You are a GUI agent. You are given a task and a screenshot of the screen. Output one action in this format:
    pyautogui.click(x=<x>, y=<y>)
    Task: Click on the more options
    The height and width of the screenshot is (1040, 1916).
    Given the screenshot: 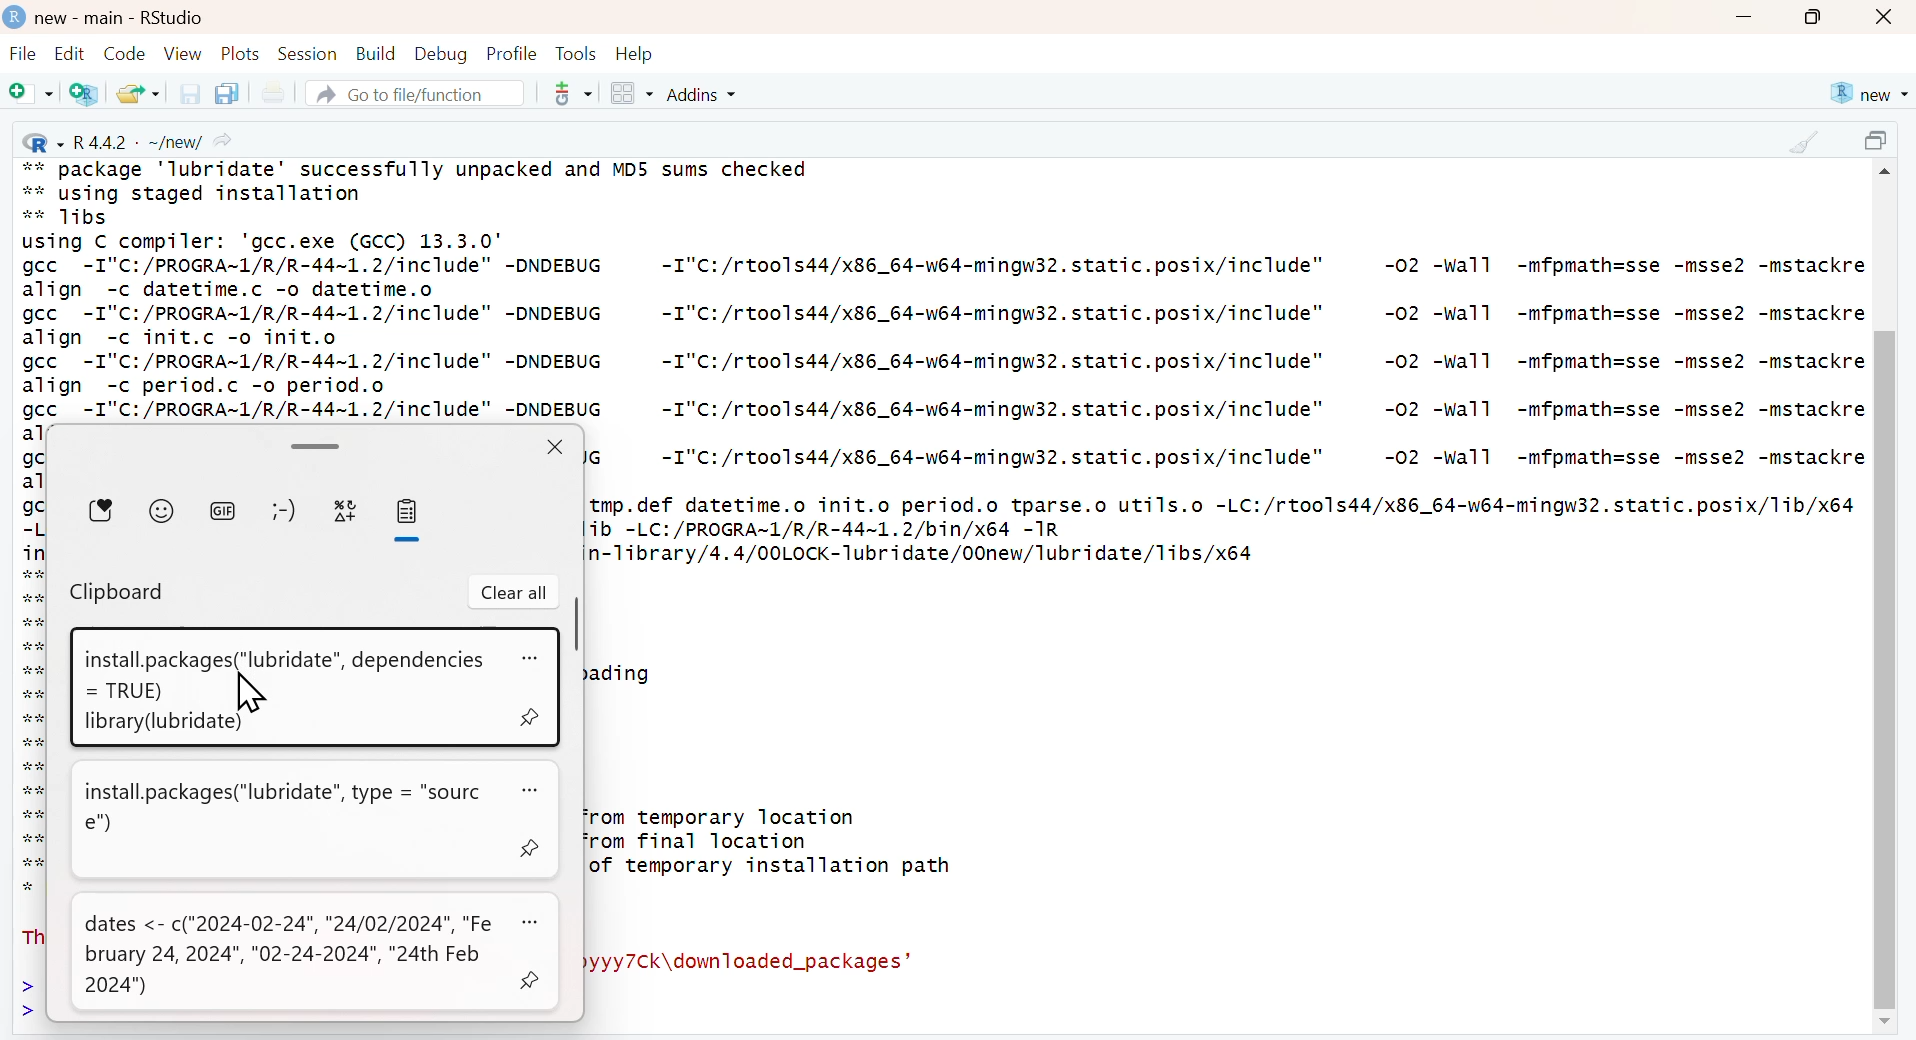 What is the action you would take?
    pyautogui.click(x=566, y=93)
    